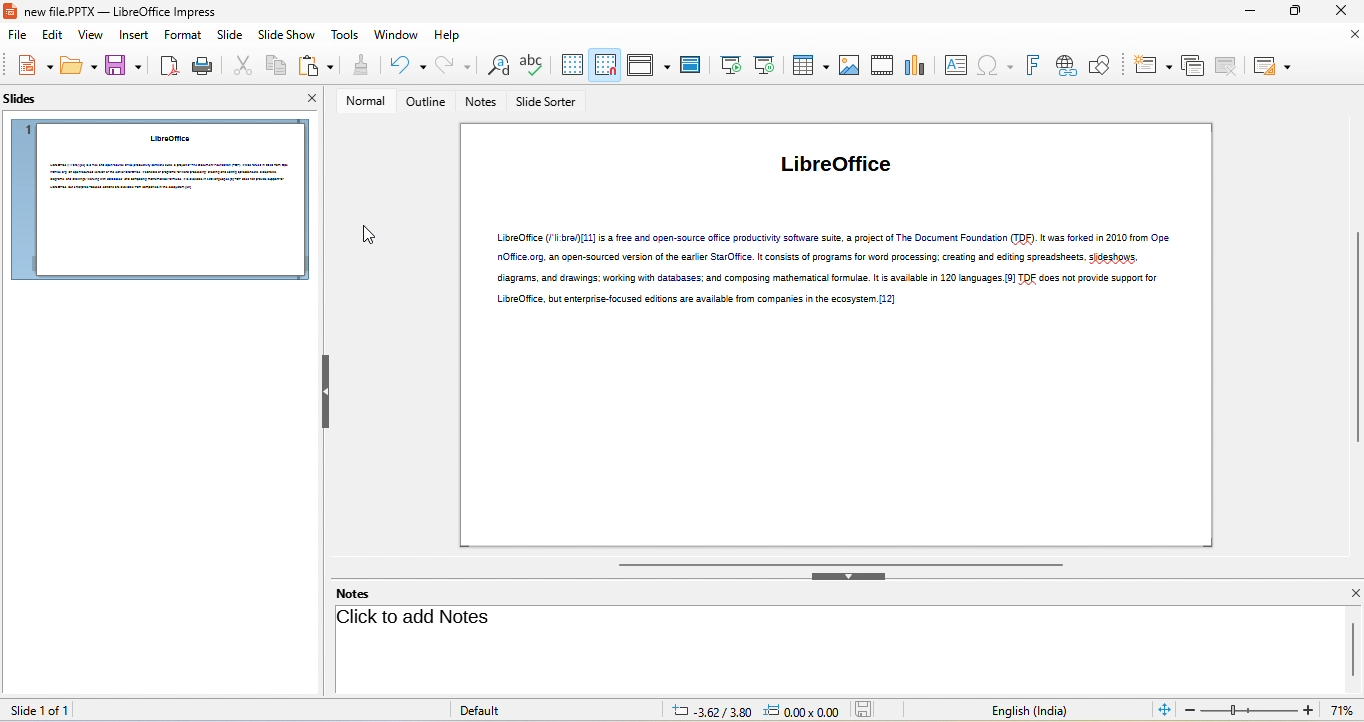 Image resolution: width=1364 pixels, height=722 pixels. Describe the element at coordinates (703, 300) in the screenshot. I see `LioreOffice, but enterprise-focused editions are available from companies in the ecosystem. [12]` at that location.